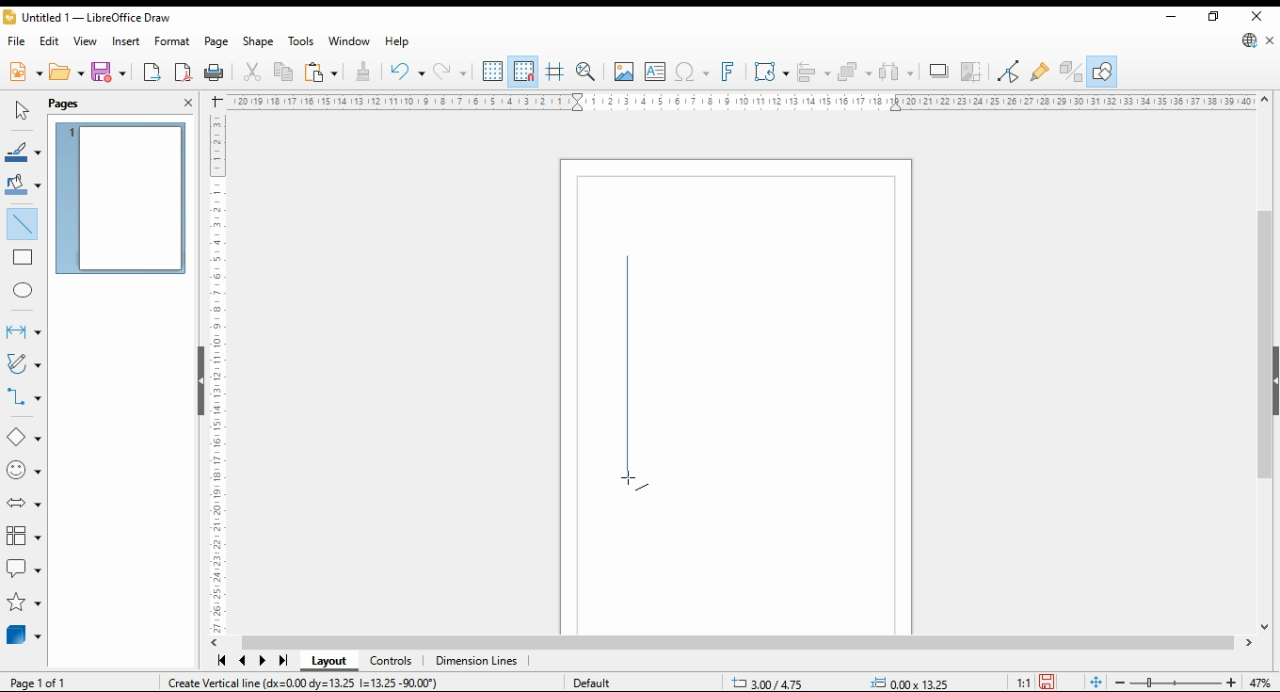 This screenshot has width=1280, height=692. What do you see at coordinates (22, 183) in the screenshot?
I see `fill color` at bounding box center [22, 183].